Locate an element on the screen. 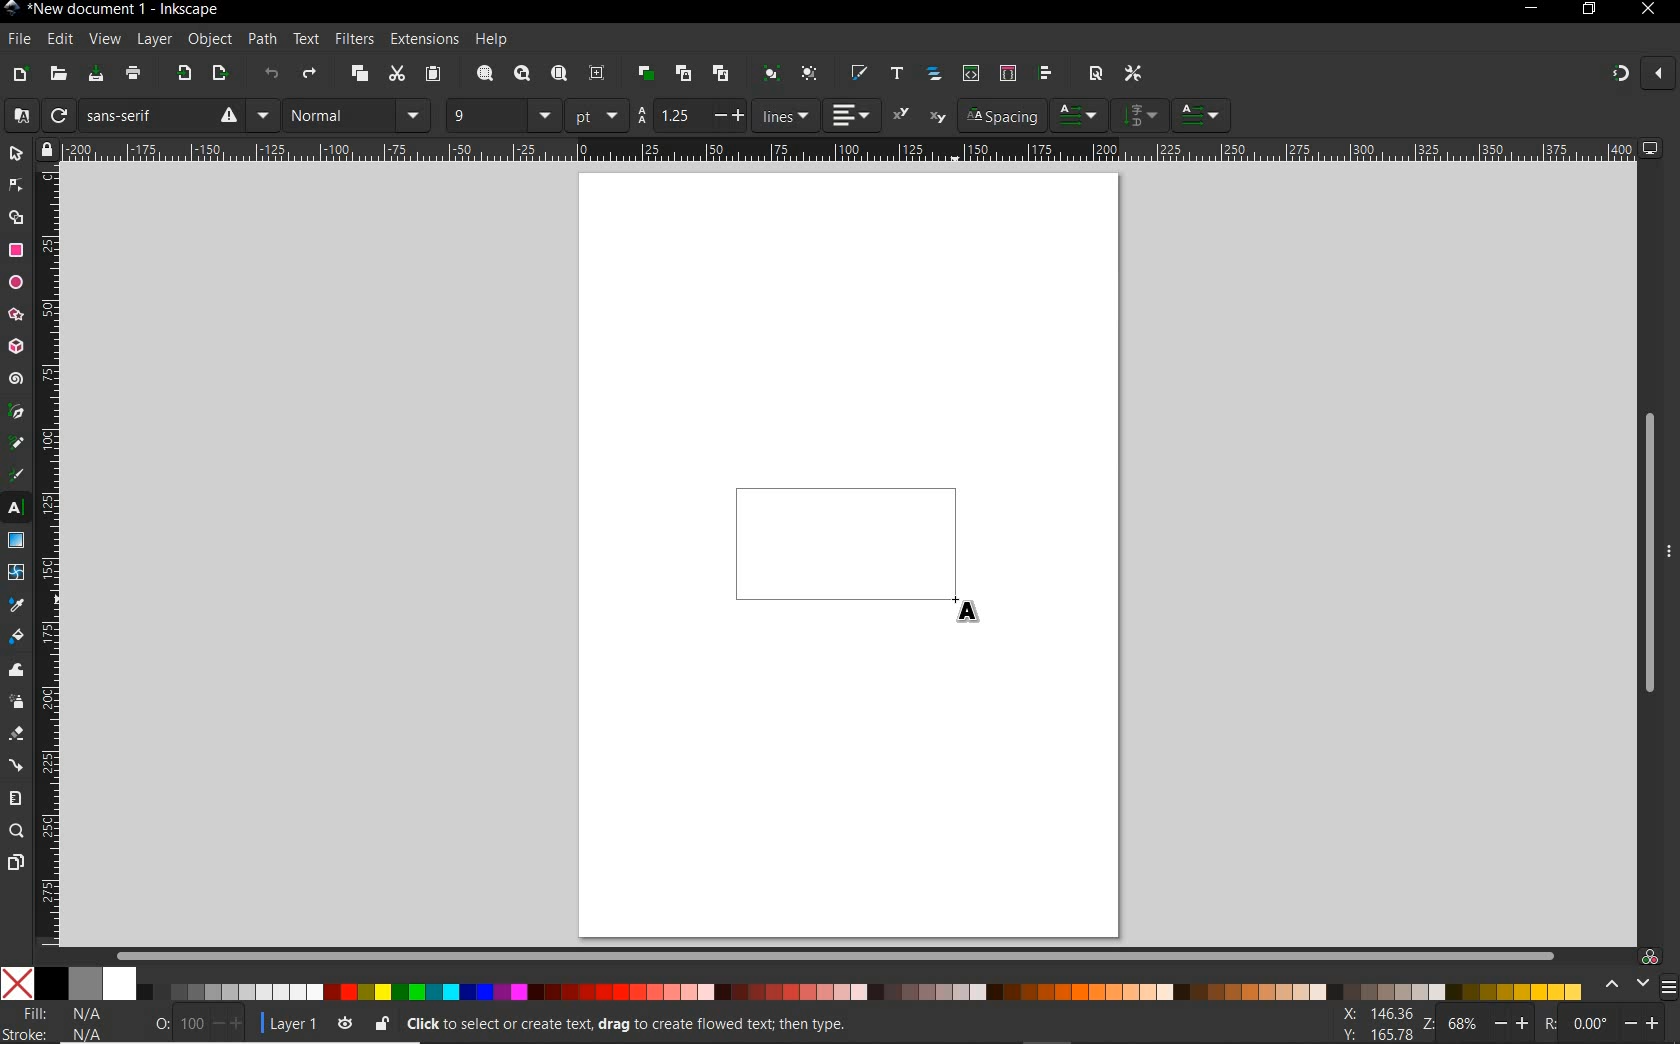  superscript is located at coordinates (902, 114).